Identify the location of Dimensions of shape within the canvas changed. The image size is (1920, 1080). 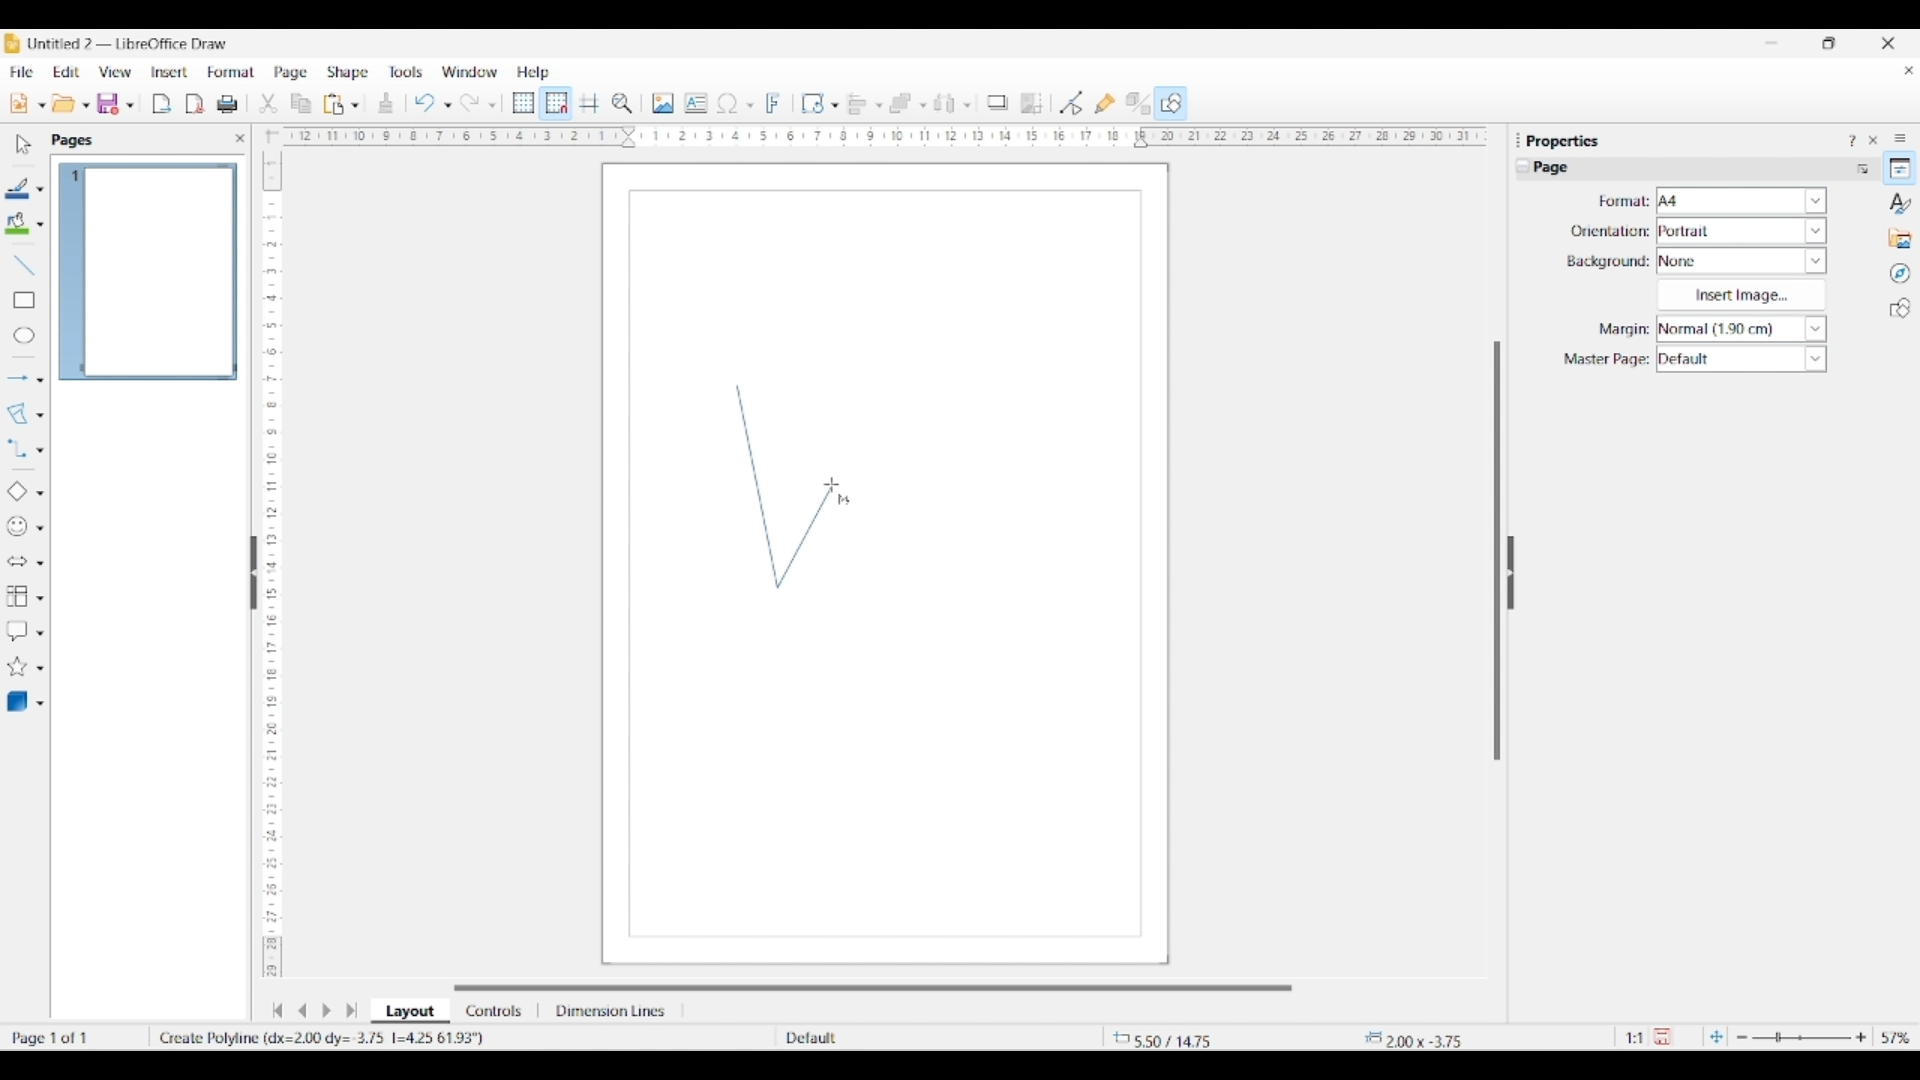
(1436, 1038).